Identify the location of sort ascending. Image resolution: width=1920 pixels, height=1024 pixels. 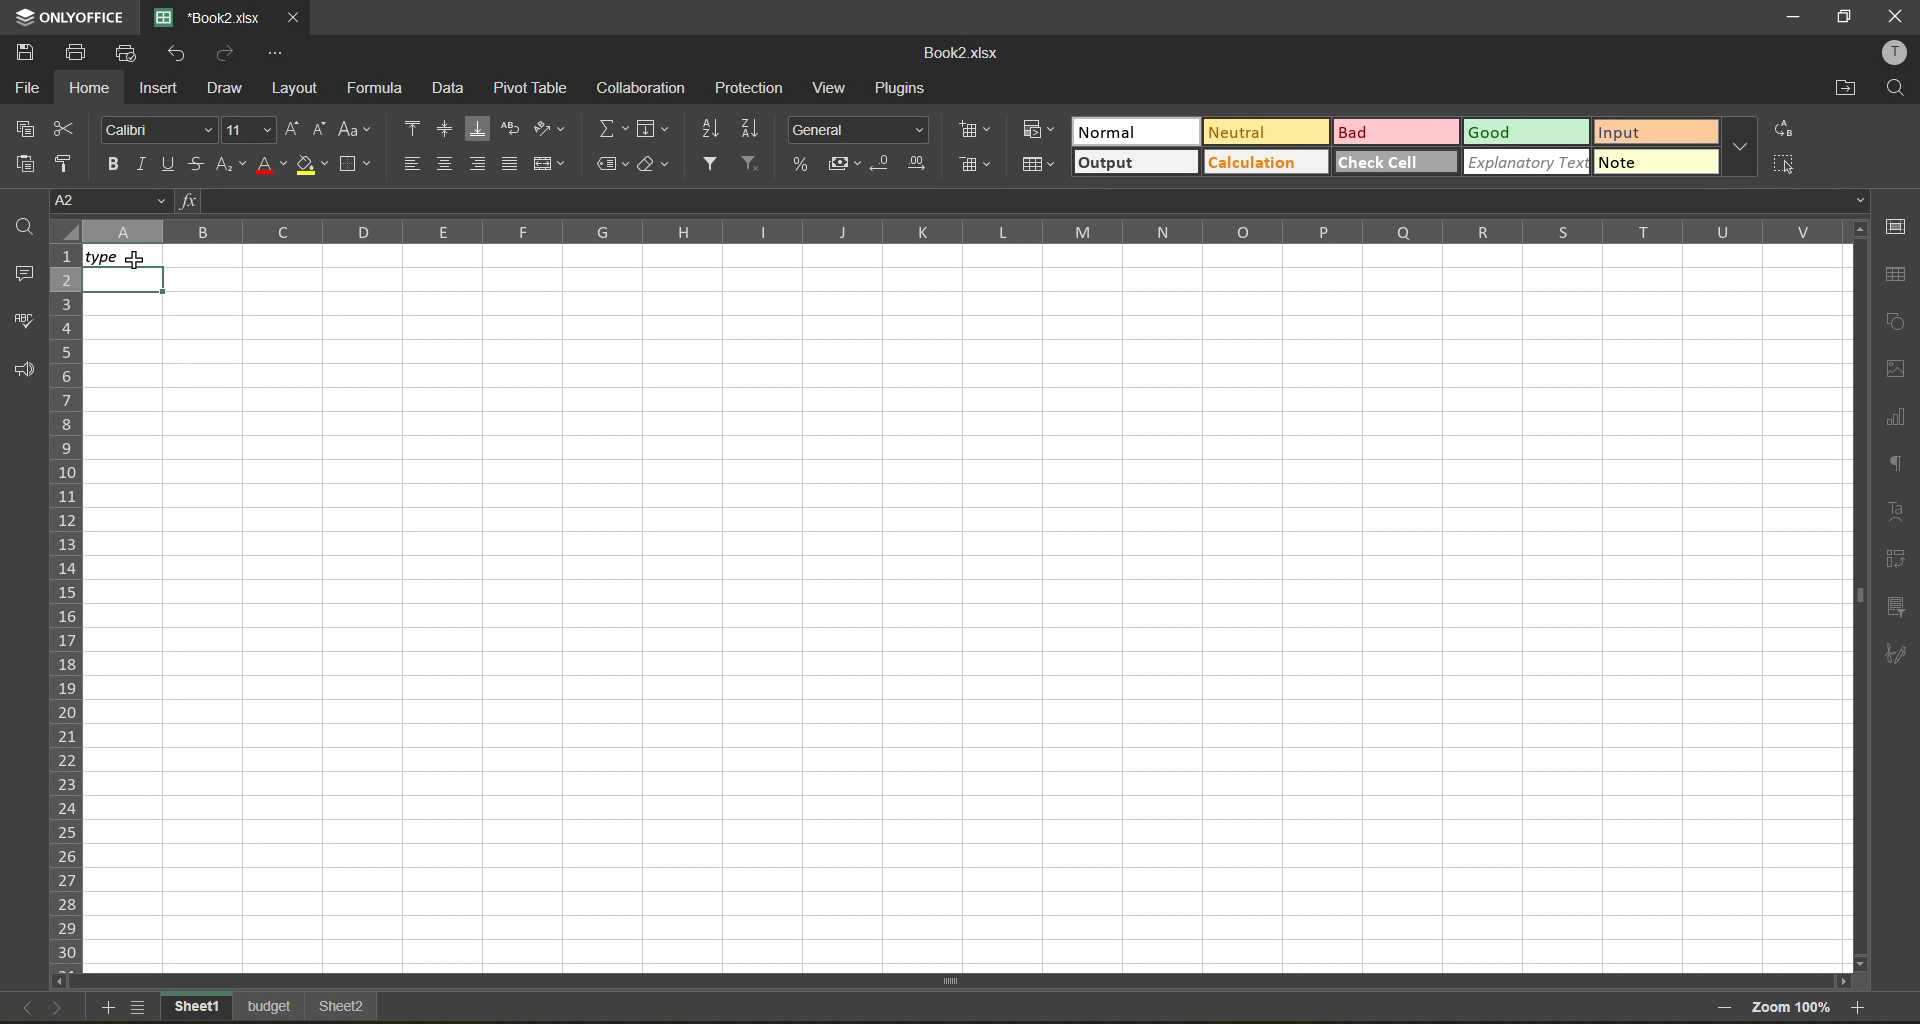
(710, 129).